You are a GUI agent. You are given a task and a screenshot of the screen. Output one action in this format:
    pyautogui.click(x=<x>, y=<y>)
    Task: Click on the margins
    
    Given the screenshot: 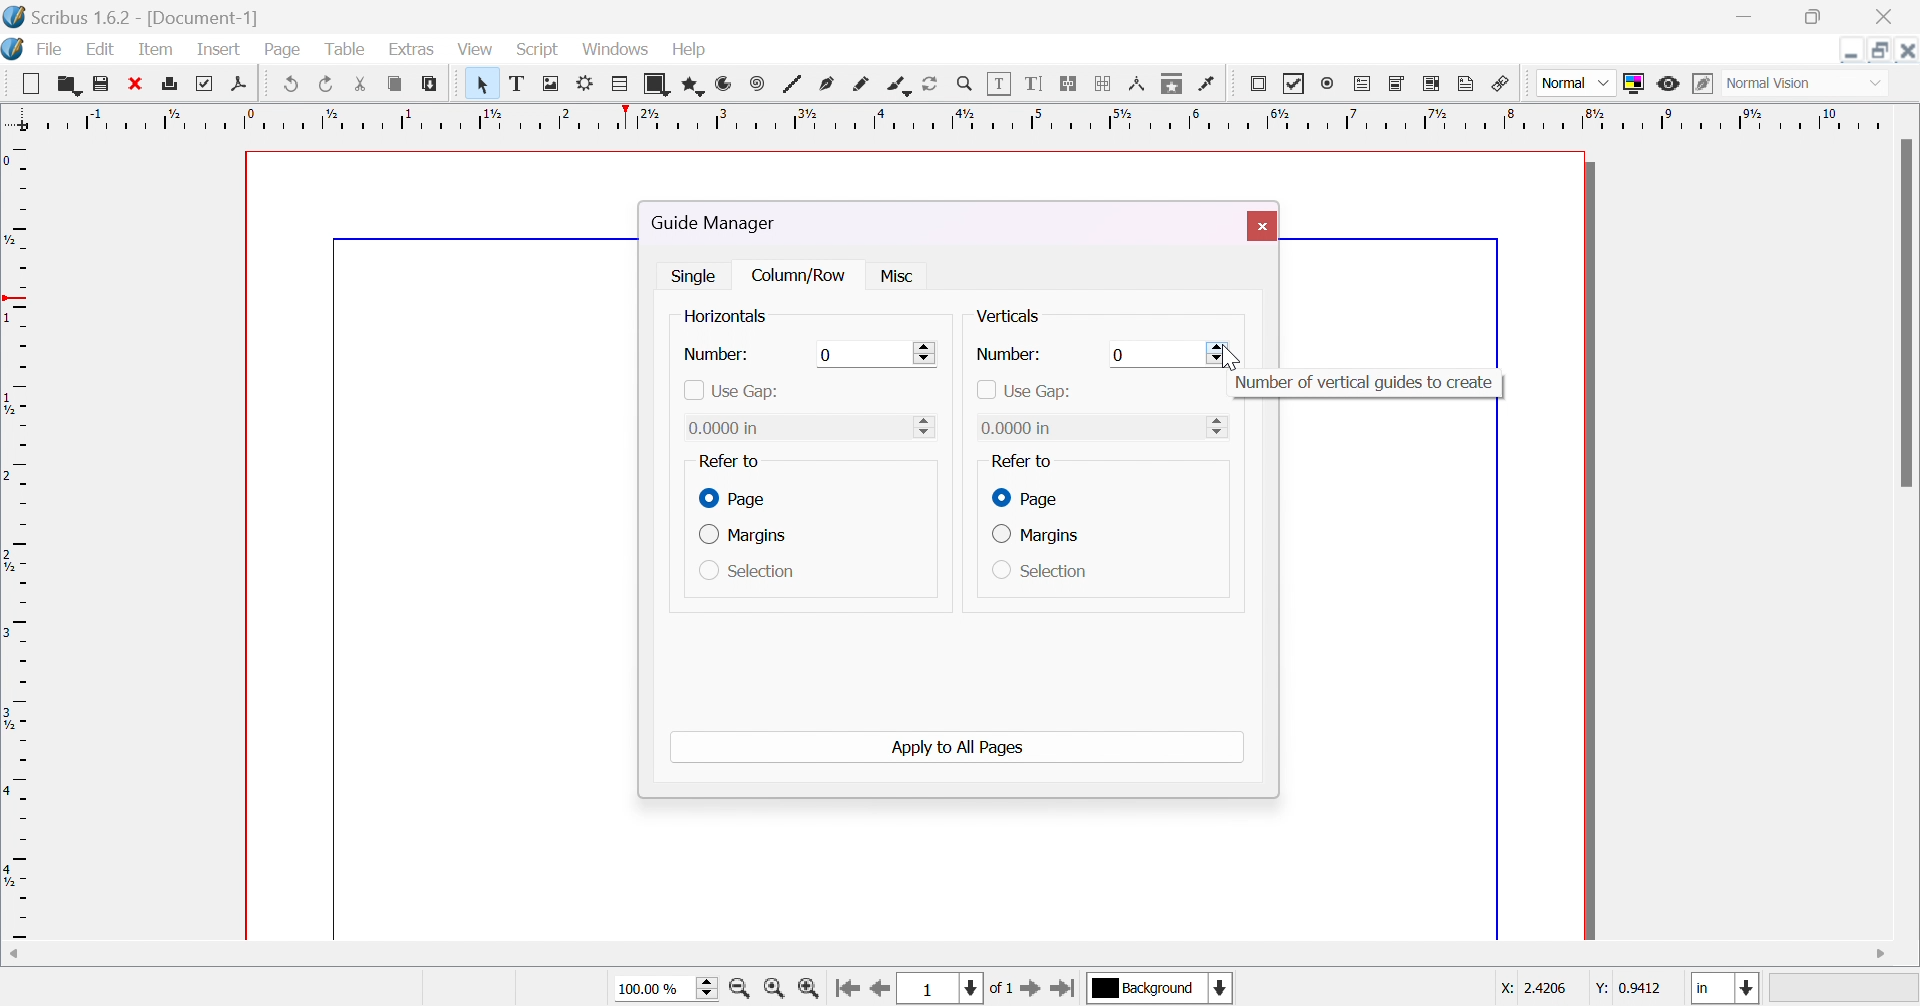 What is the action you would take?
    pyautogui.click(x=1036, y=535)
    